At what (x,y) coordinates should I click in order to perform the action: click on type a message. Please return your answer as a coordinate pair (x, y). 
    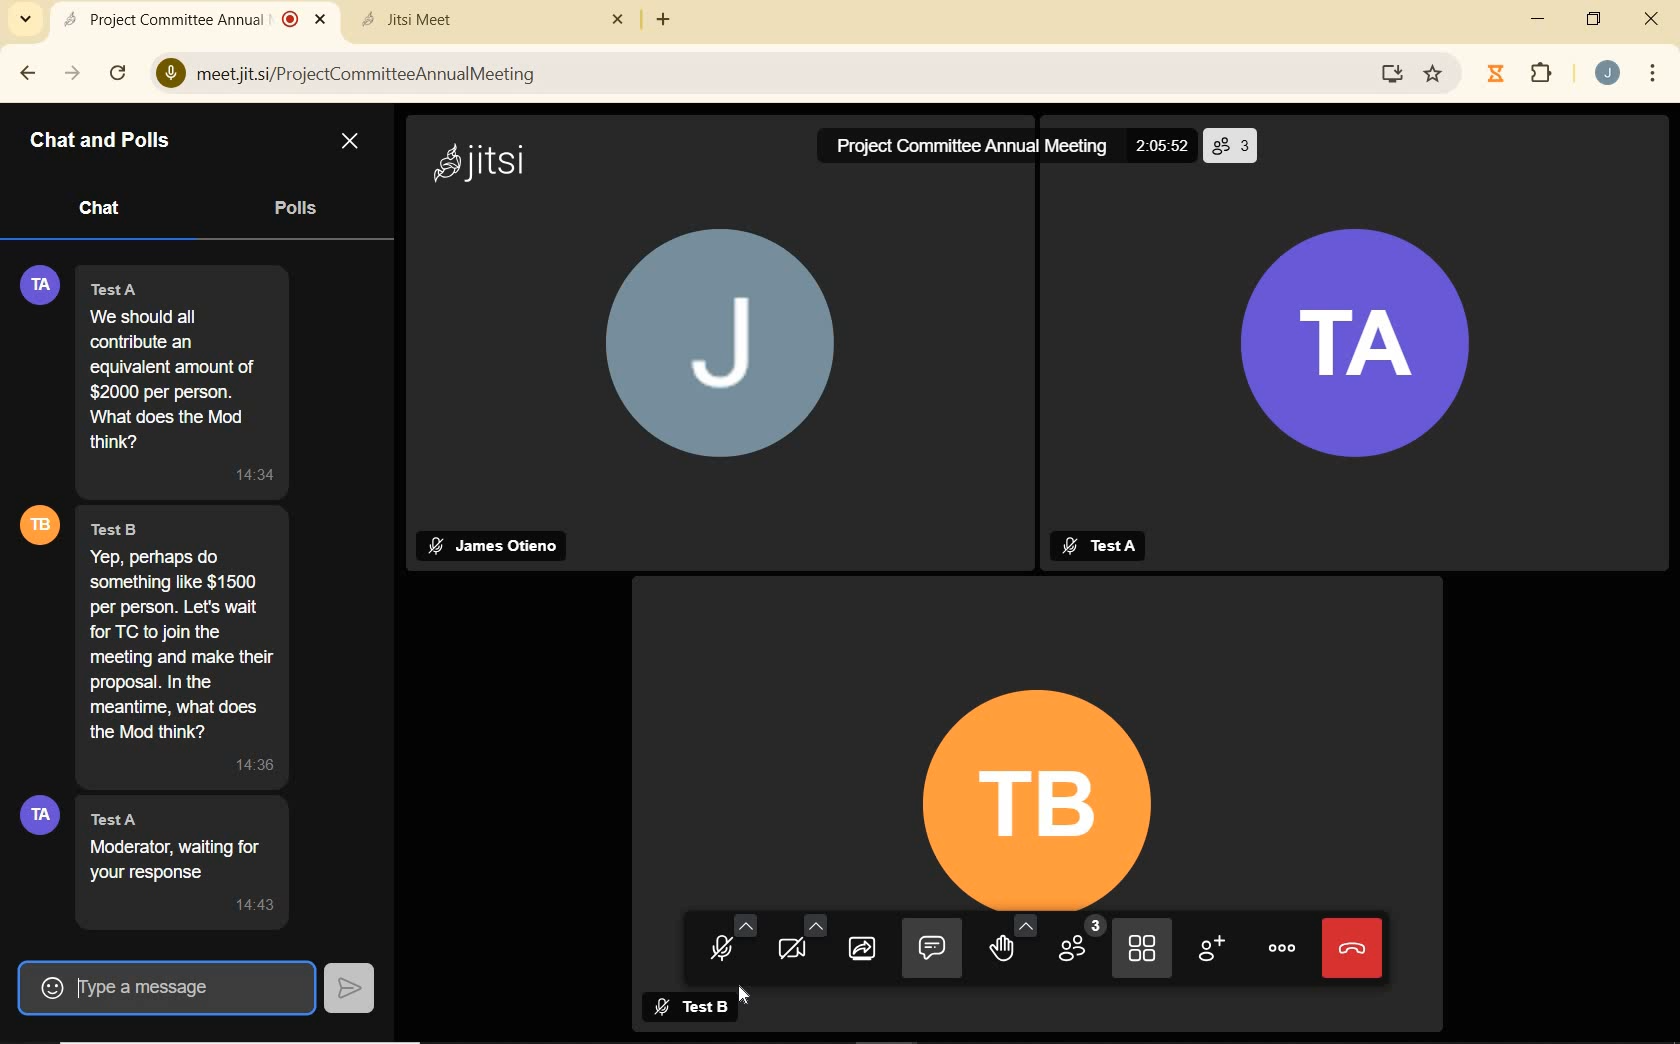
    Looking at the image, I should click on (194, 987).